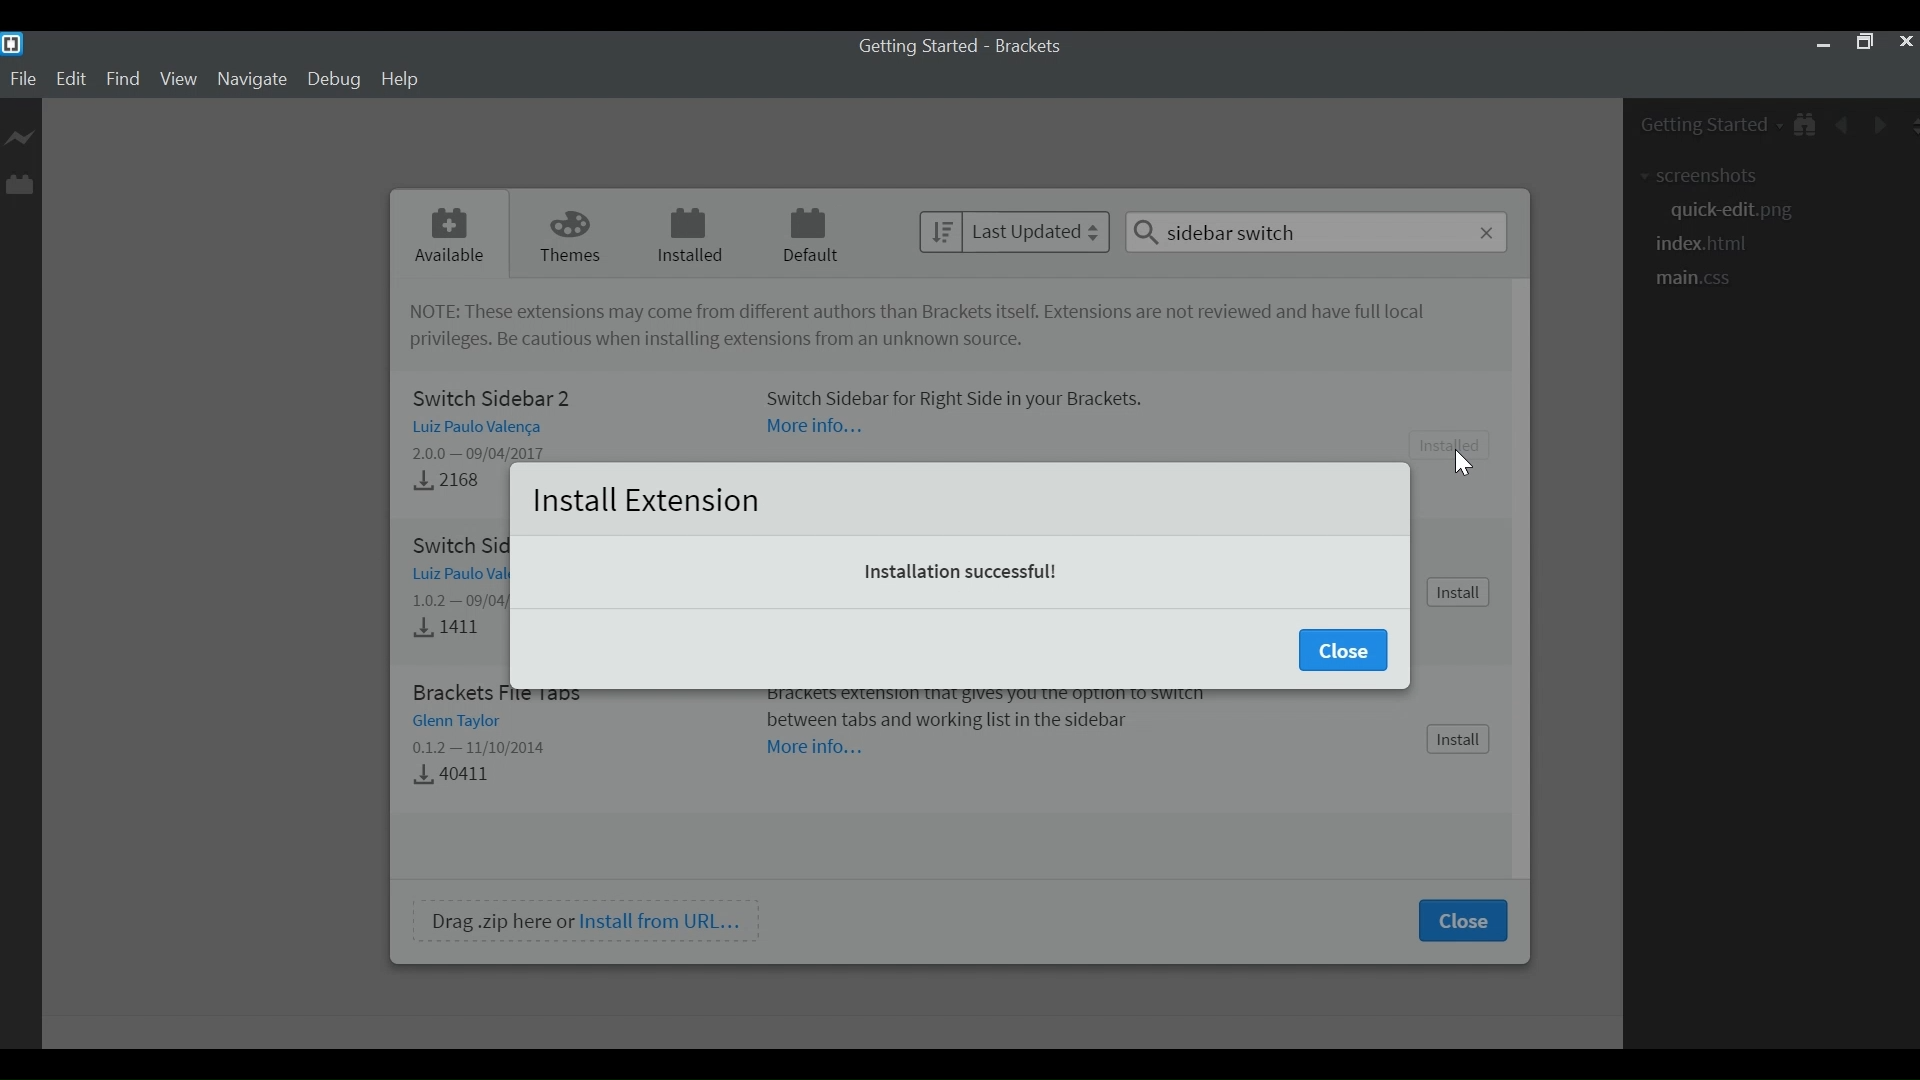 The image size is (1920, 1080). What do you see at coordinates (1731, 213) in the screenshot?
I see `quick-edit.png` at bounding box center [1731, 213].